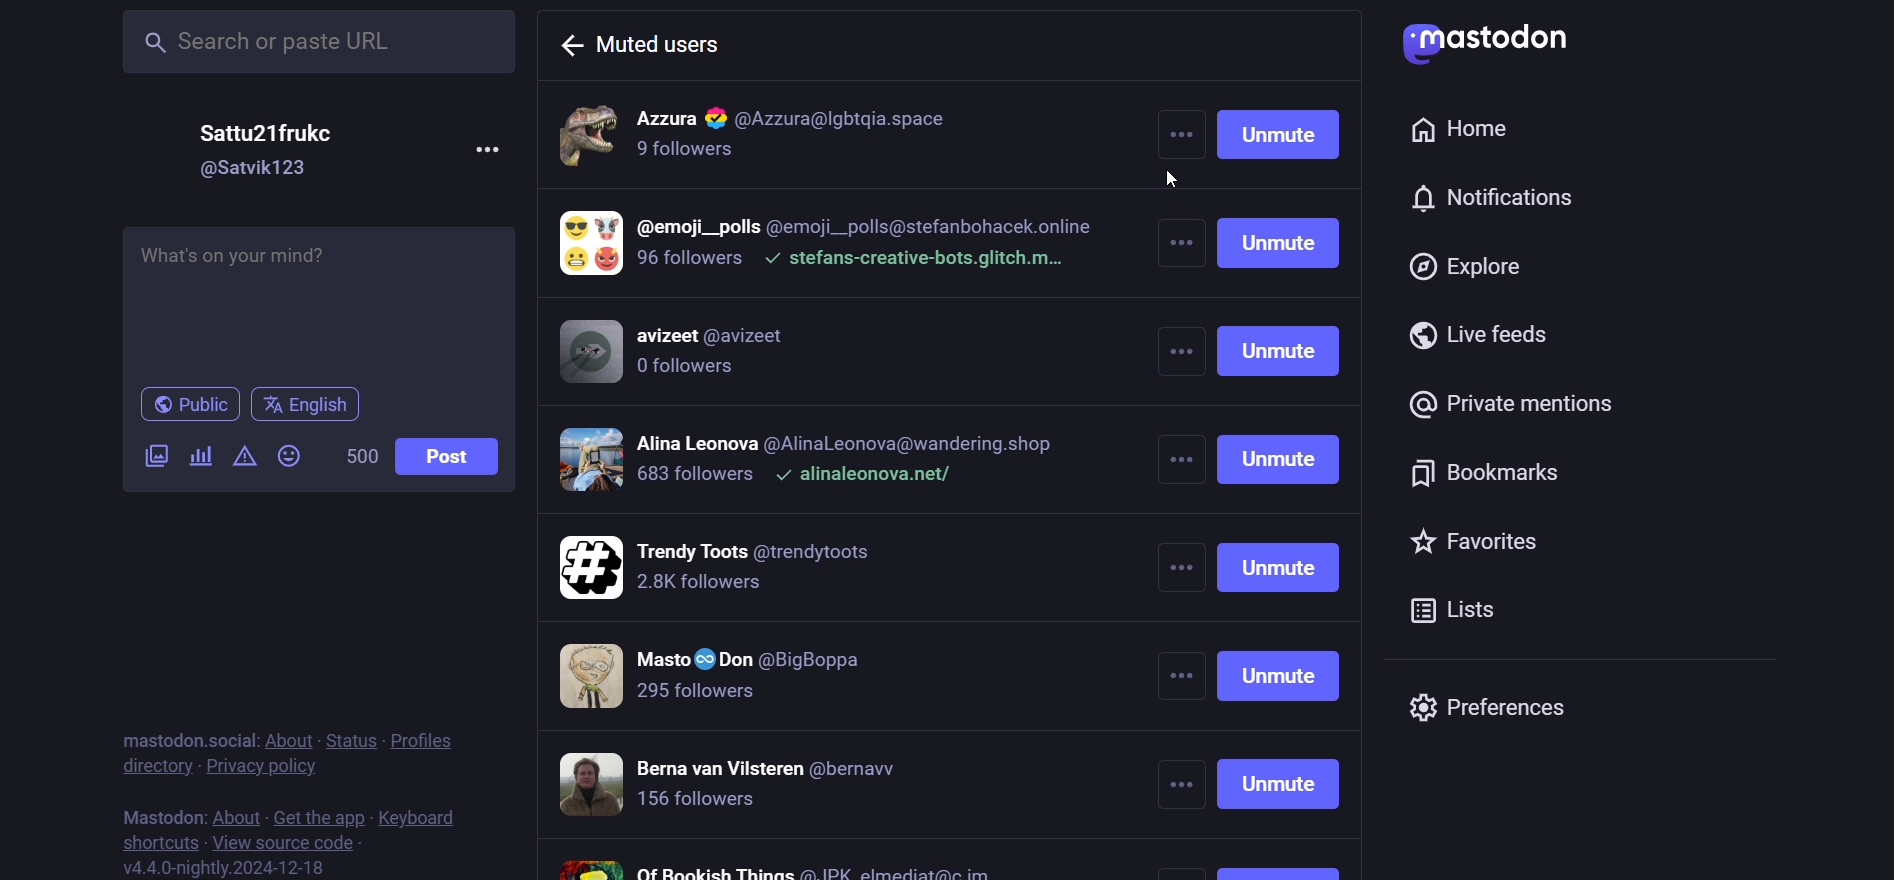 The image size is (1894, 880). I want to click on content warning, so click(244, 454).